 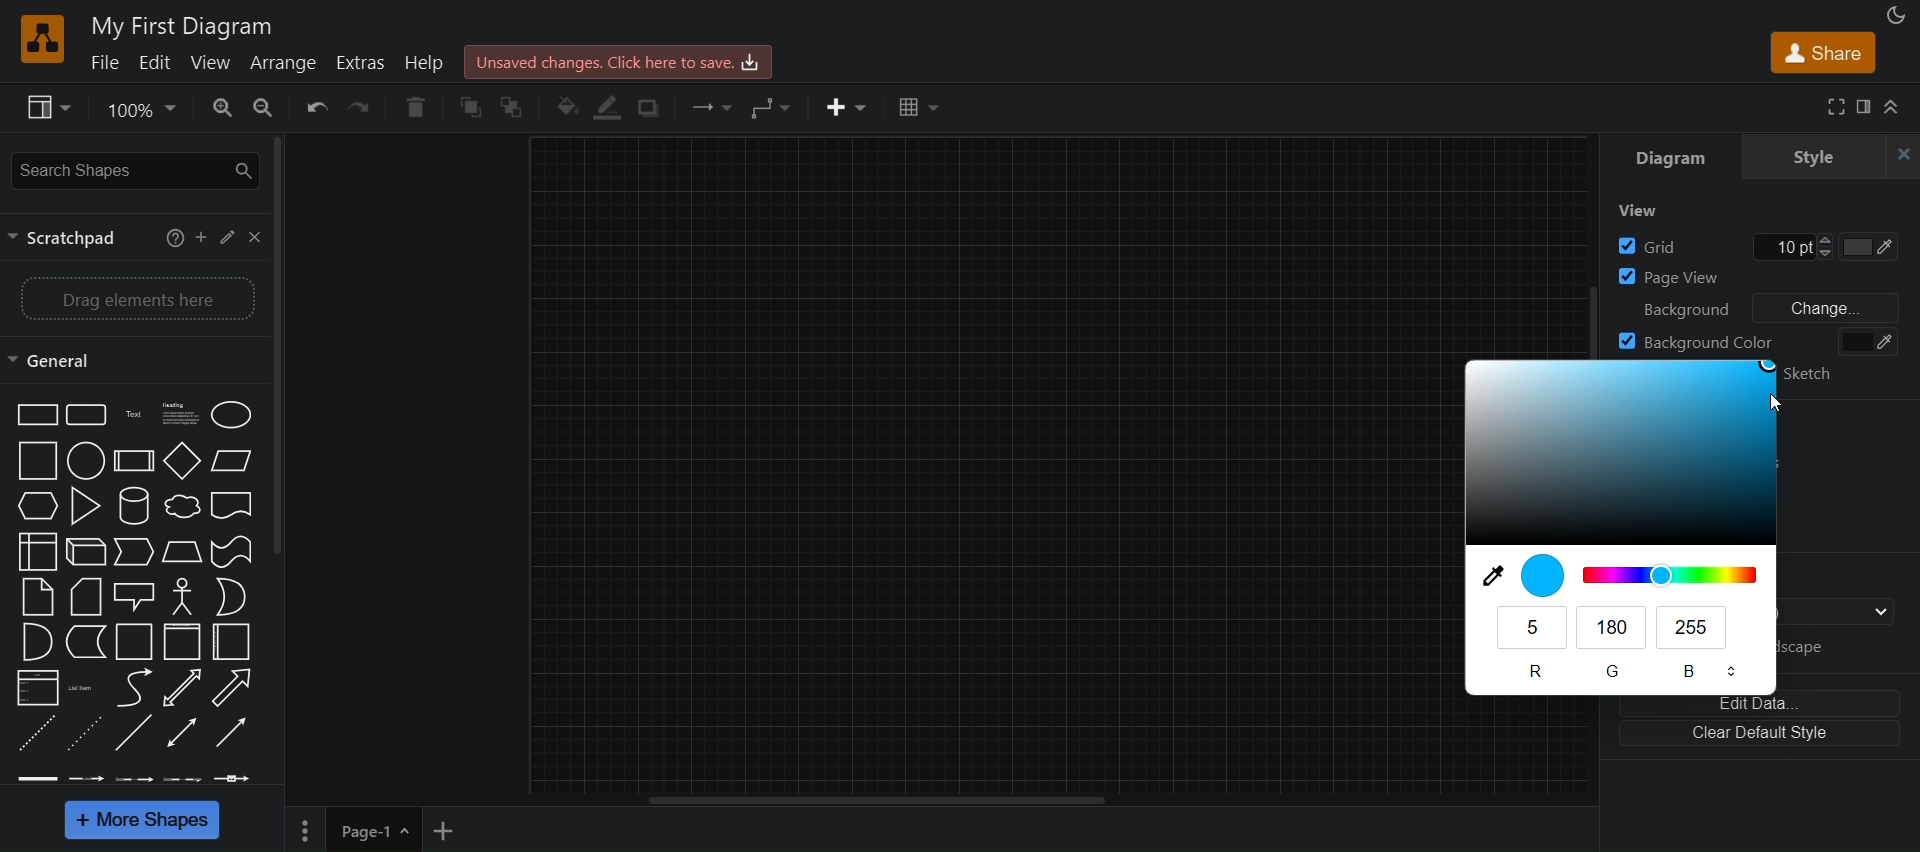 I want to click on format, so click(x=1863, y=107).